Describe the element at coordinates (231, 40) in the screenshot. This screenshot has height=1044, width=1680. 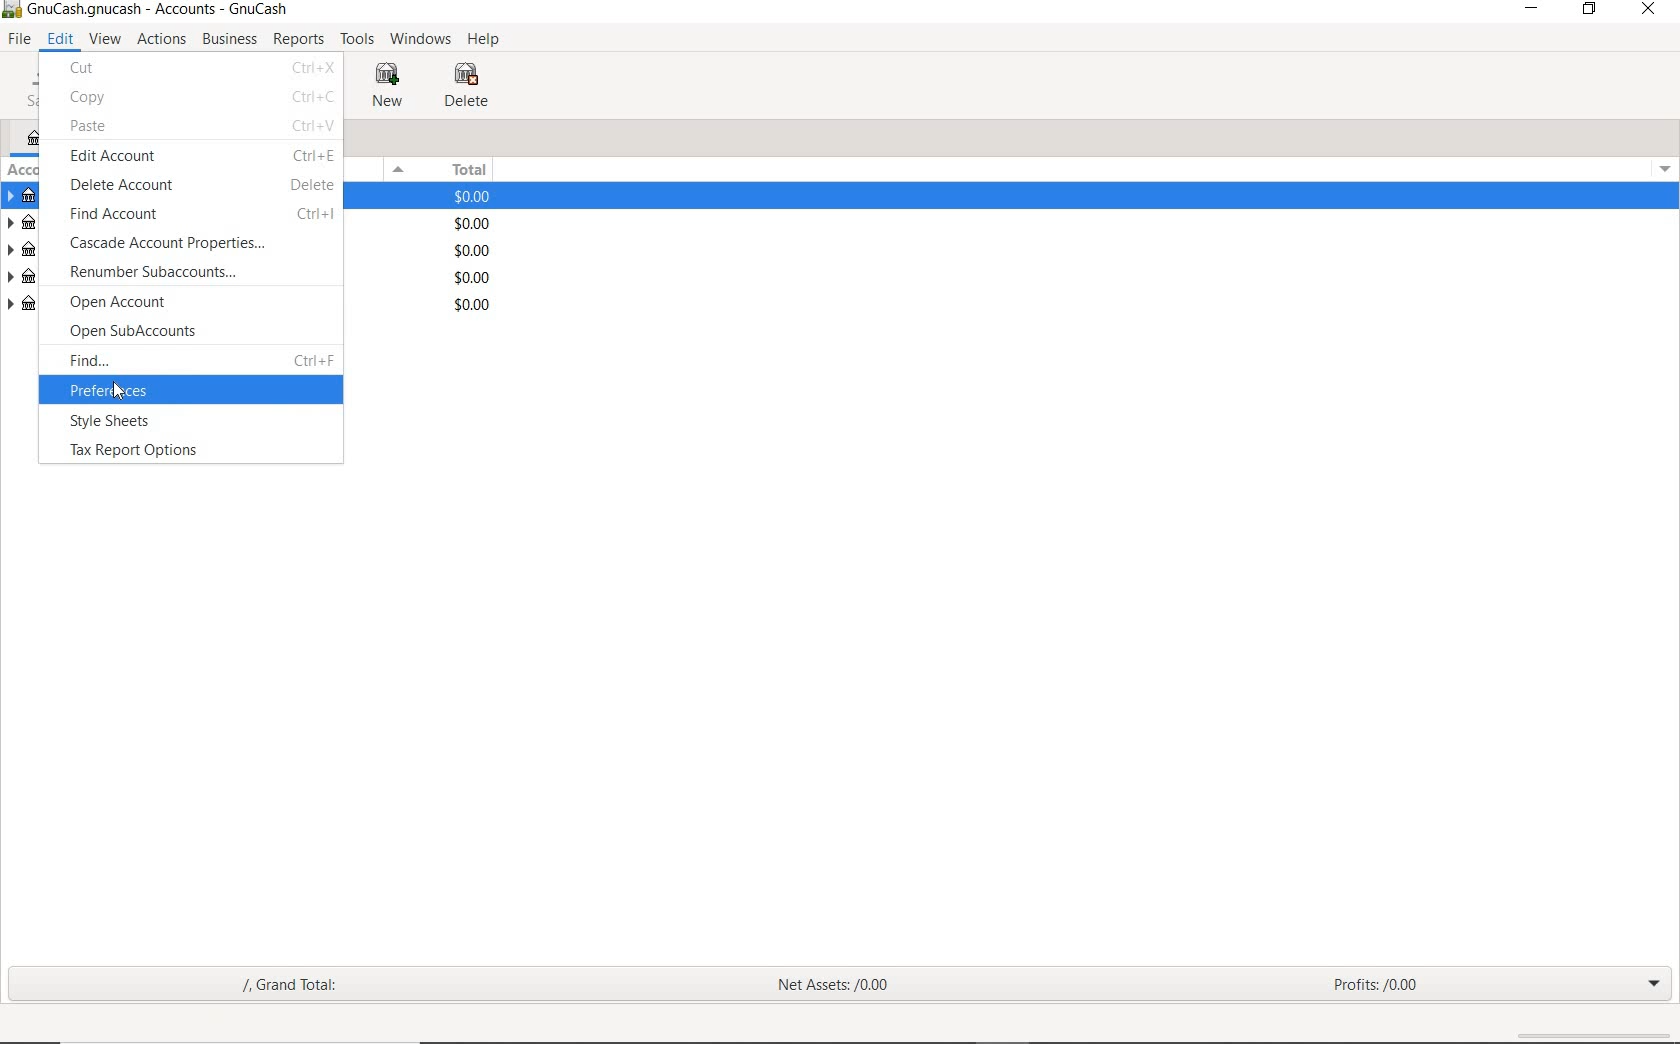
I see `BUSINESS` at that location.